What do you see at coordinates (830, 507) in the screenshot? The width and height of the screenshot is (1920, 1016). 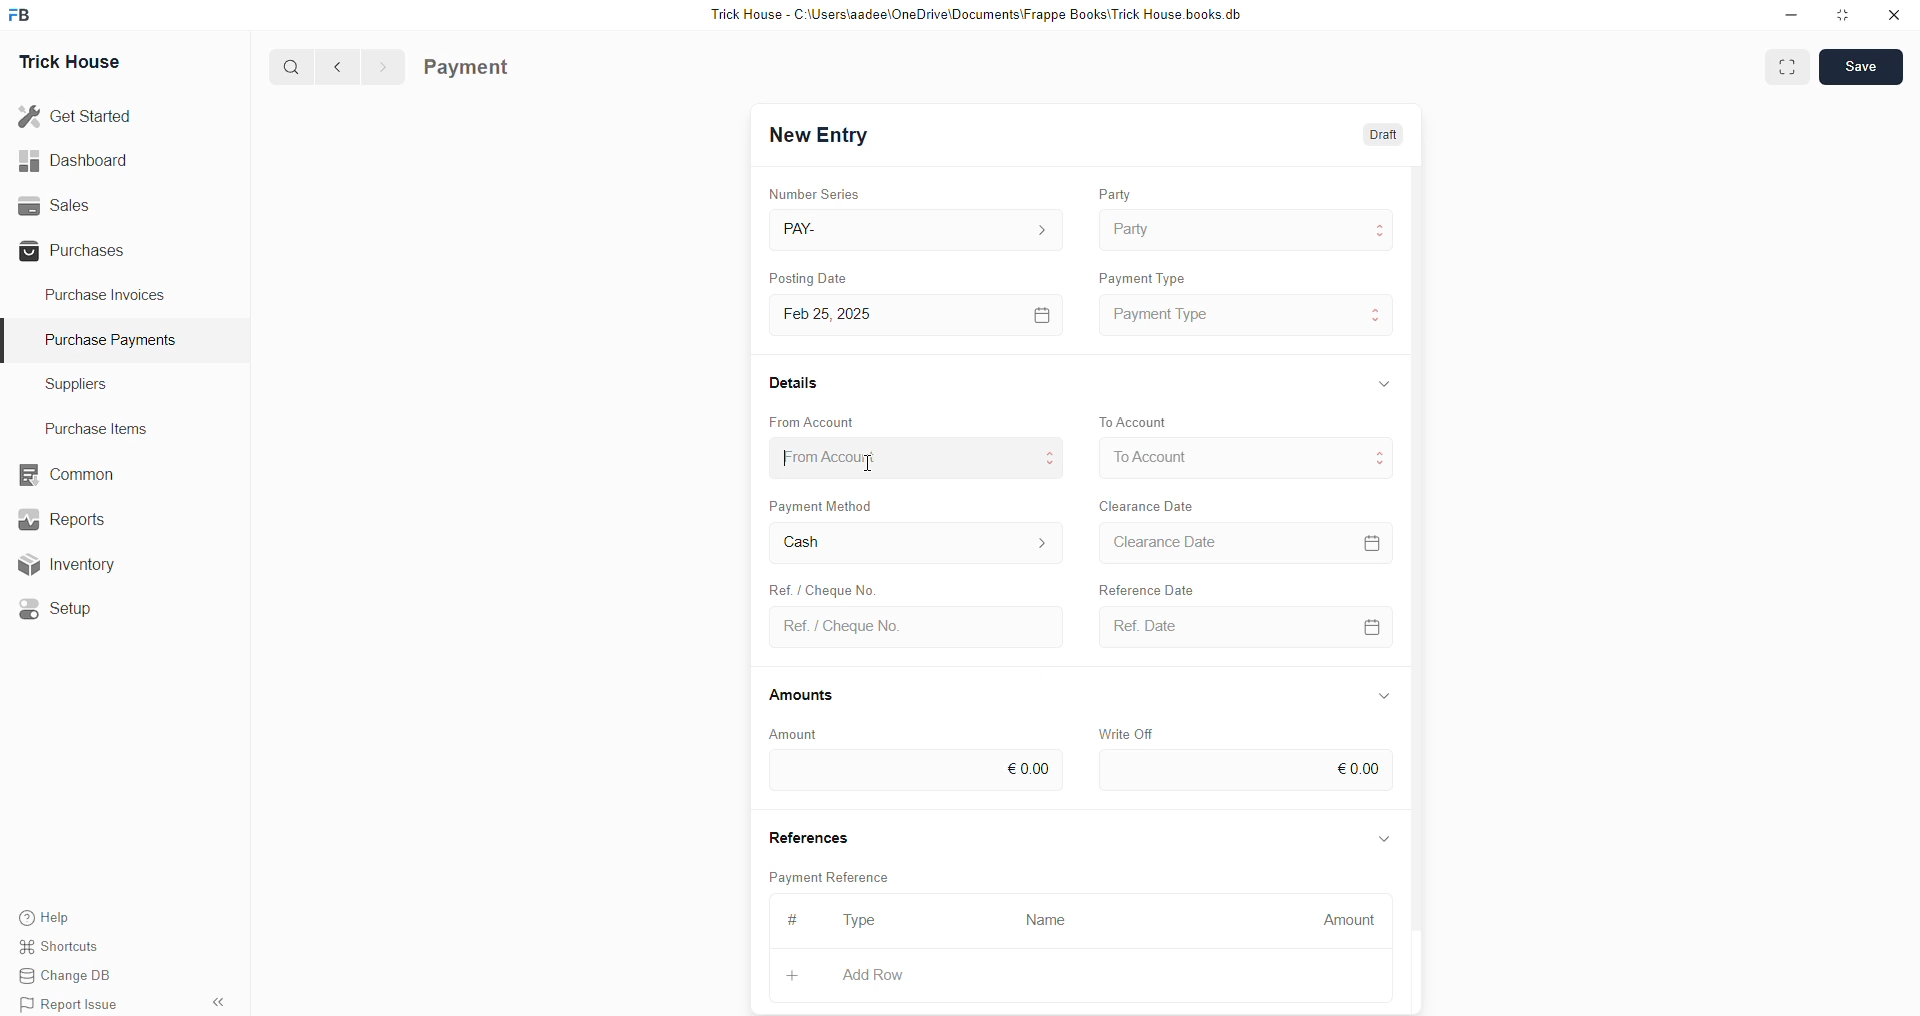 I see `Payment Method` at bounding box center [830, 507].